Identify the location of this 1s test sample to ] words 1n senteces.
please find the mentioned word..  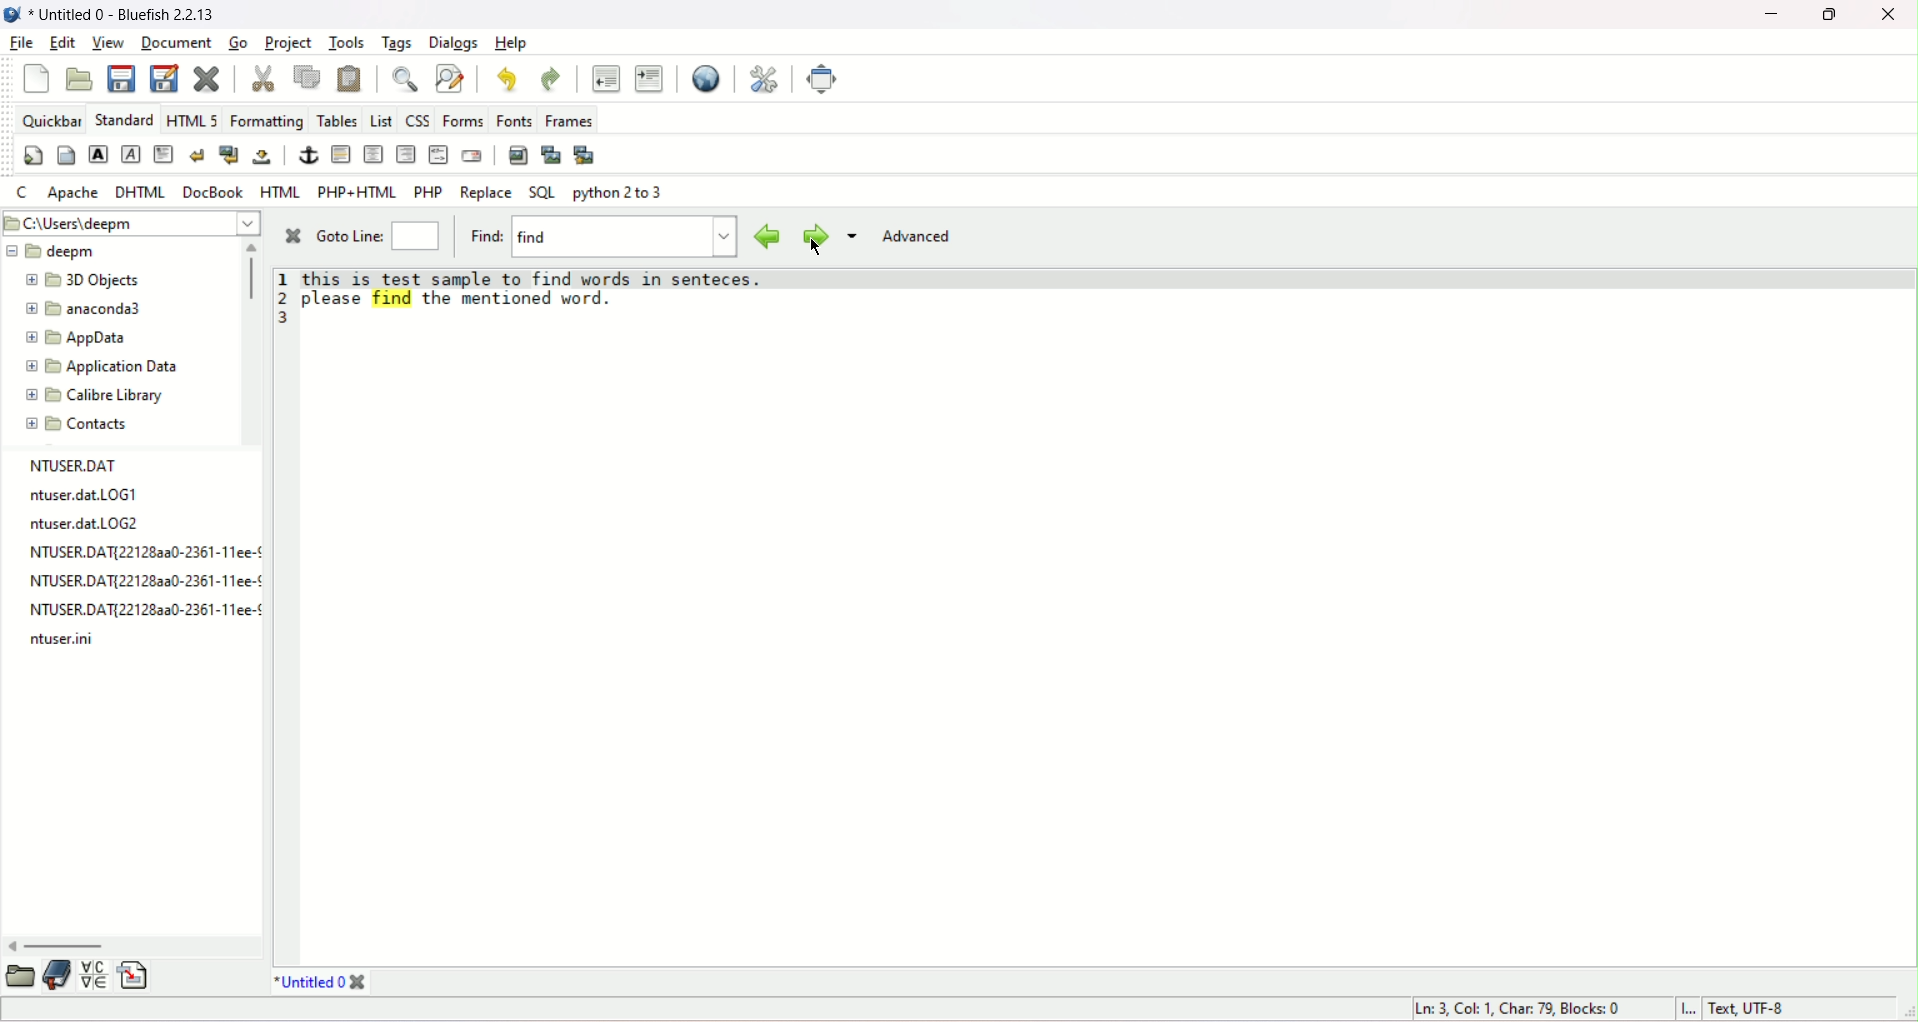
(547, 290).